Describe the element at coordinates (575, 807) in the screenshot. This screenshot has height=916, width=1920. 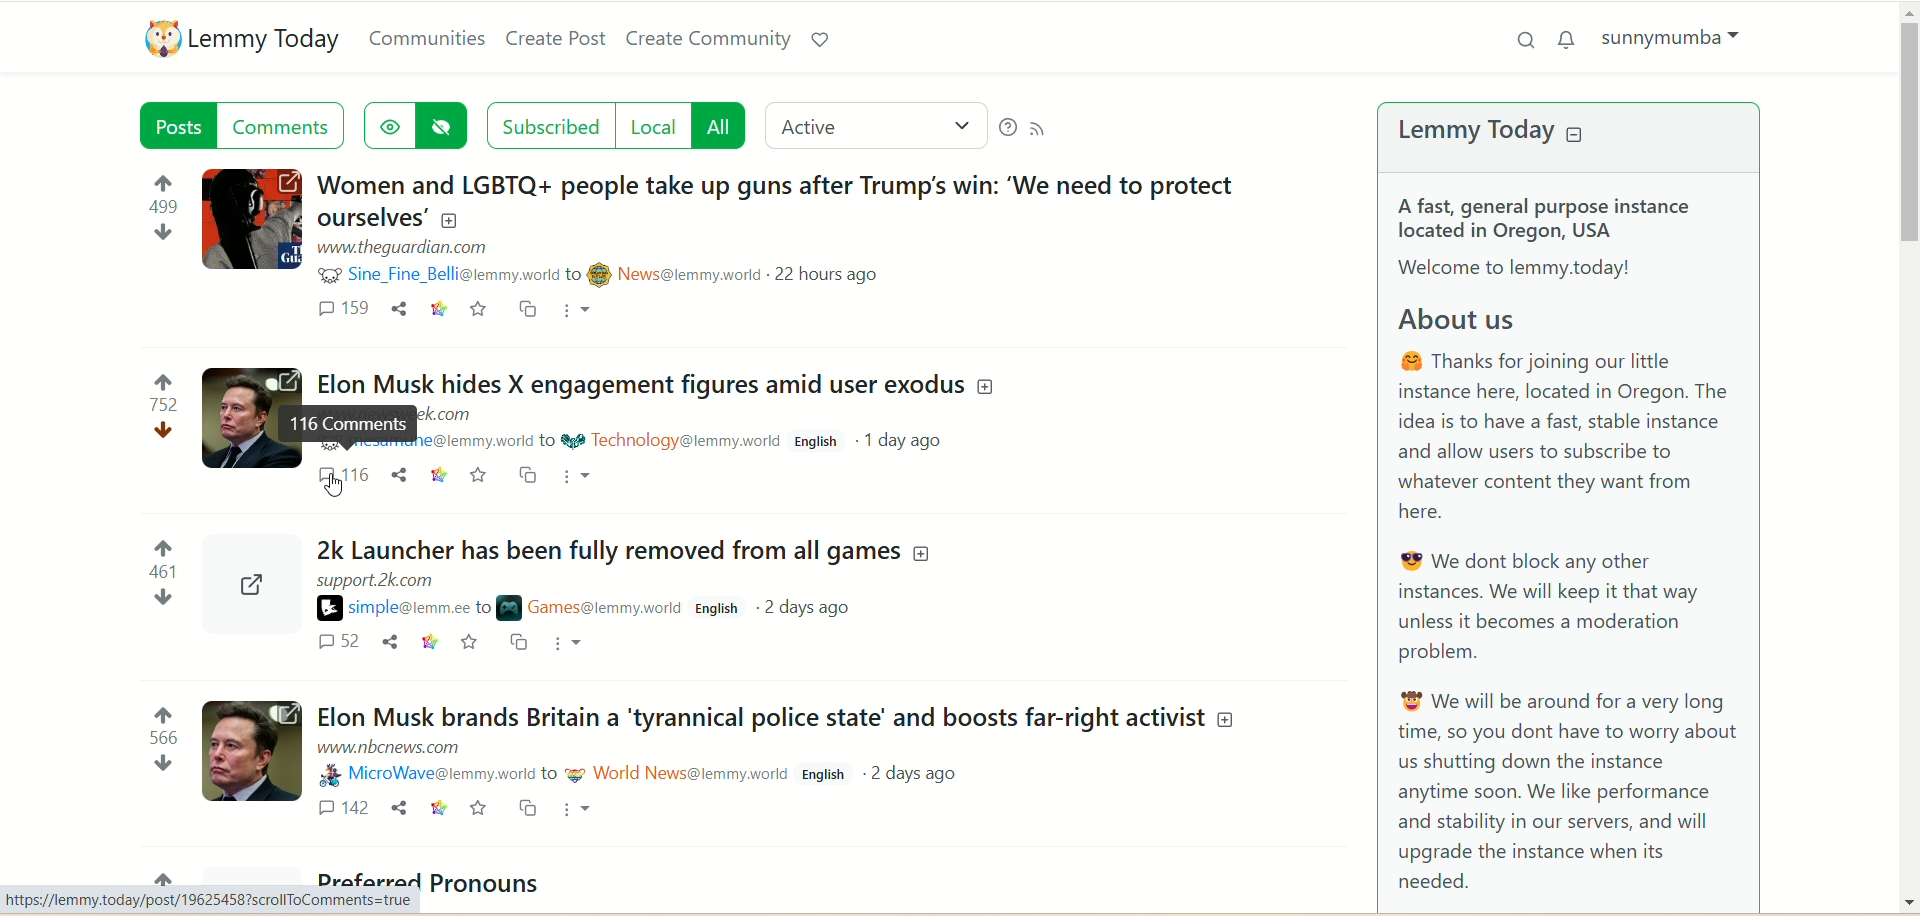
I see `more` at that location.